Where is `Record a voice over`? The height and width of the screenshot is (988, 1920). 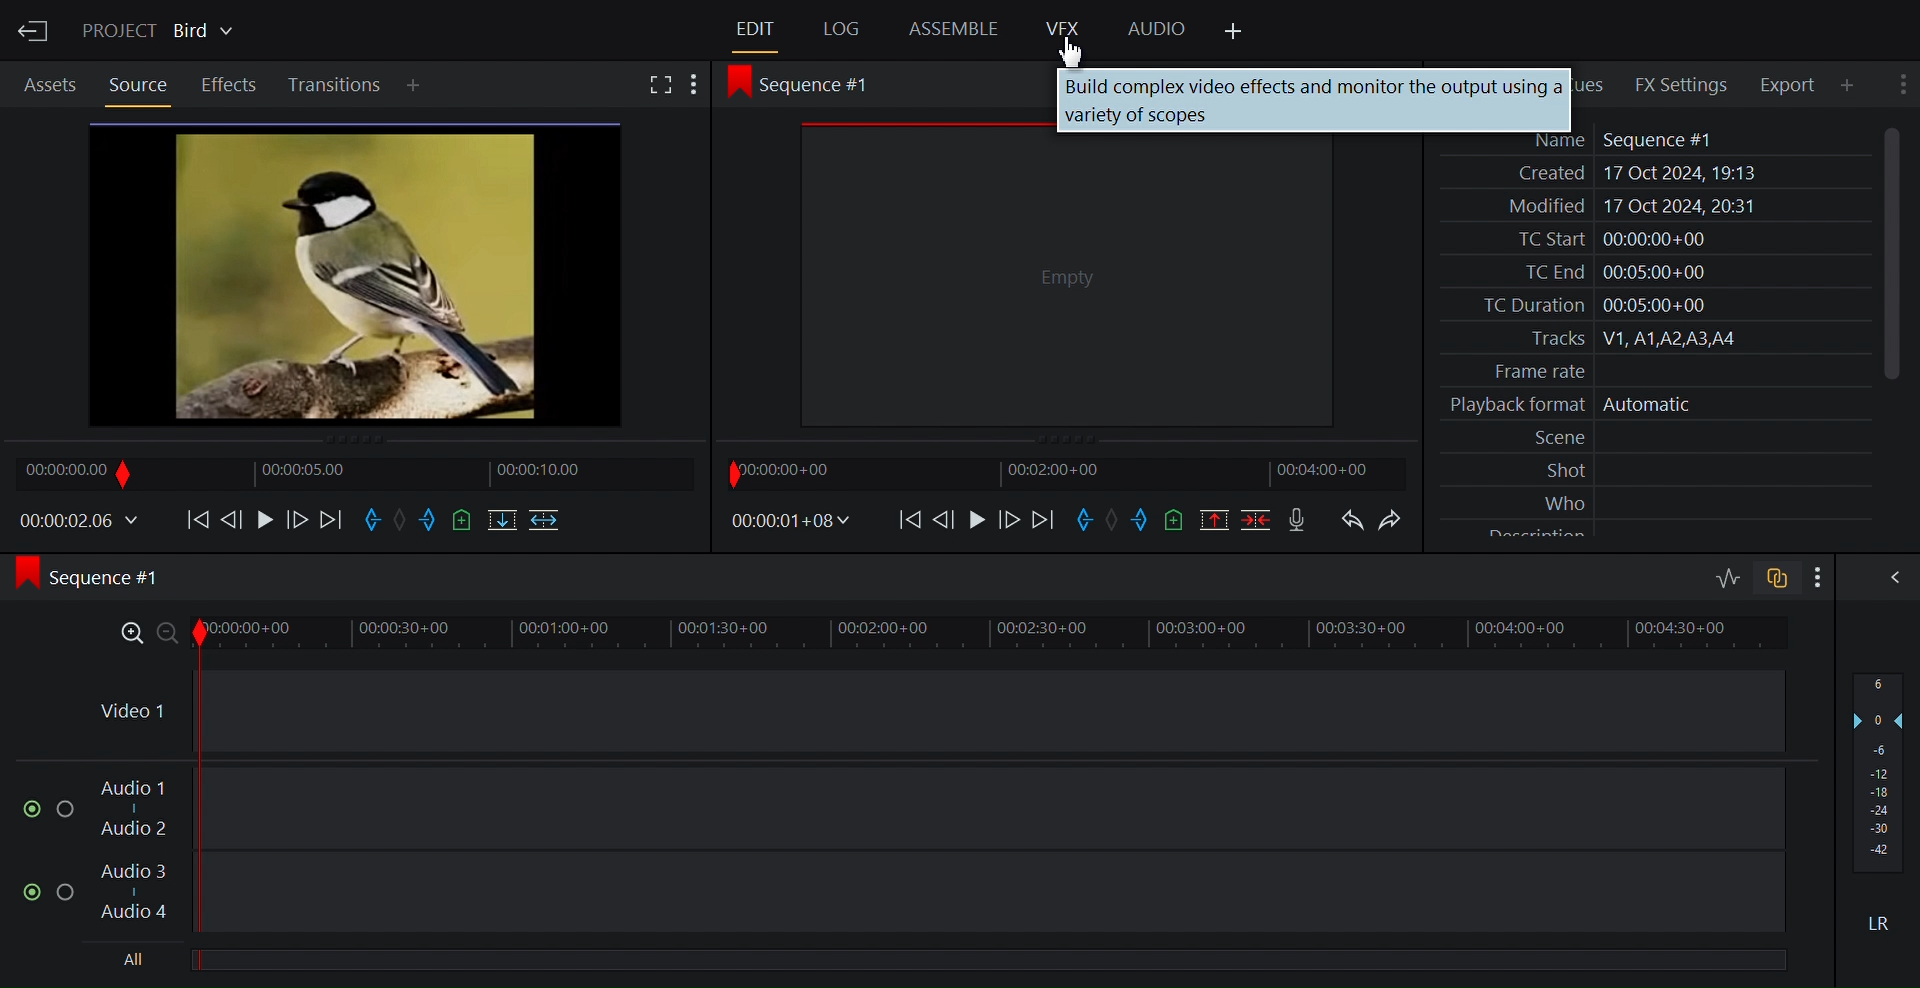 Record a voice over is located at coordinates (1301, 521).